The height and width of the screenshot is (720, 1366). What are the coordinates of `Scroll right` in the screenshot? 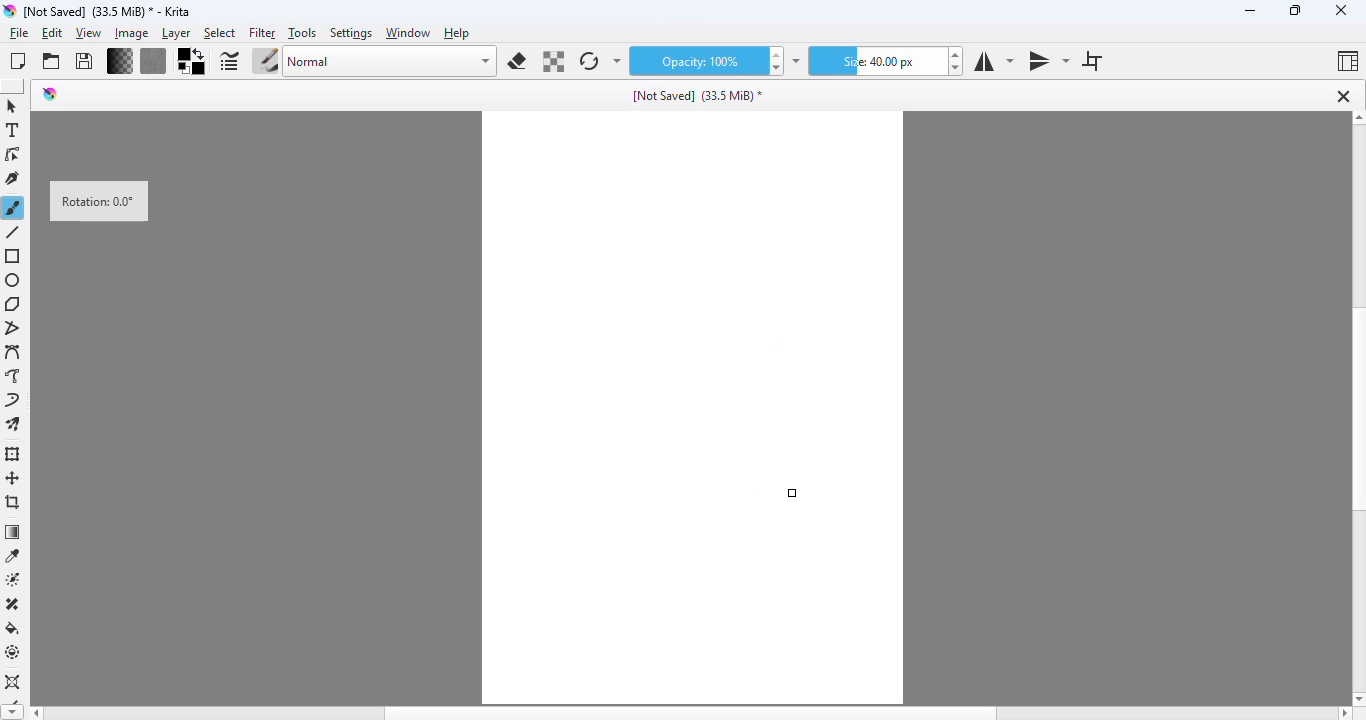 It's located at (1346, 713).